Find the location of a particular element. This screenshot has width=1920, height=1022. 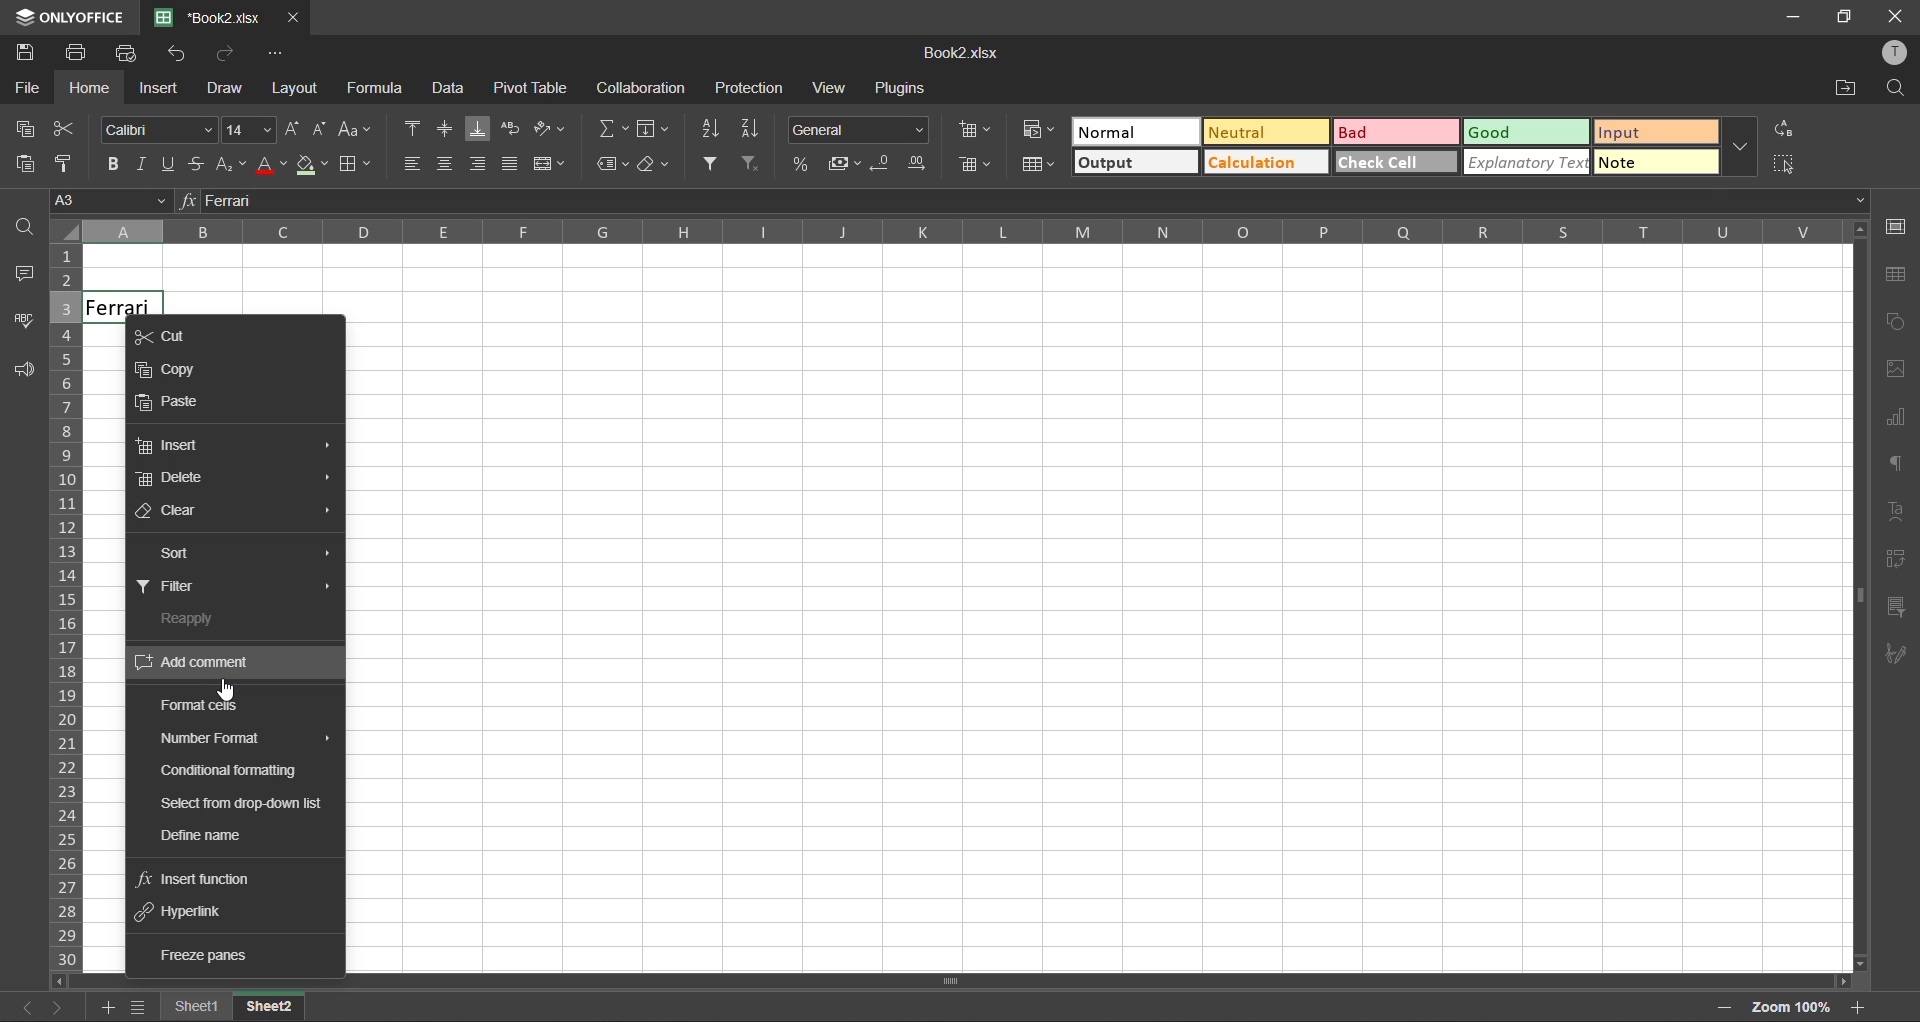

number format is located at coordinates (859, 130).